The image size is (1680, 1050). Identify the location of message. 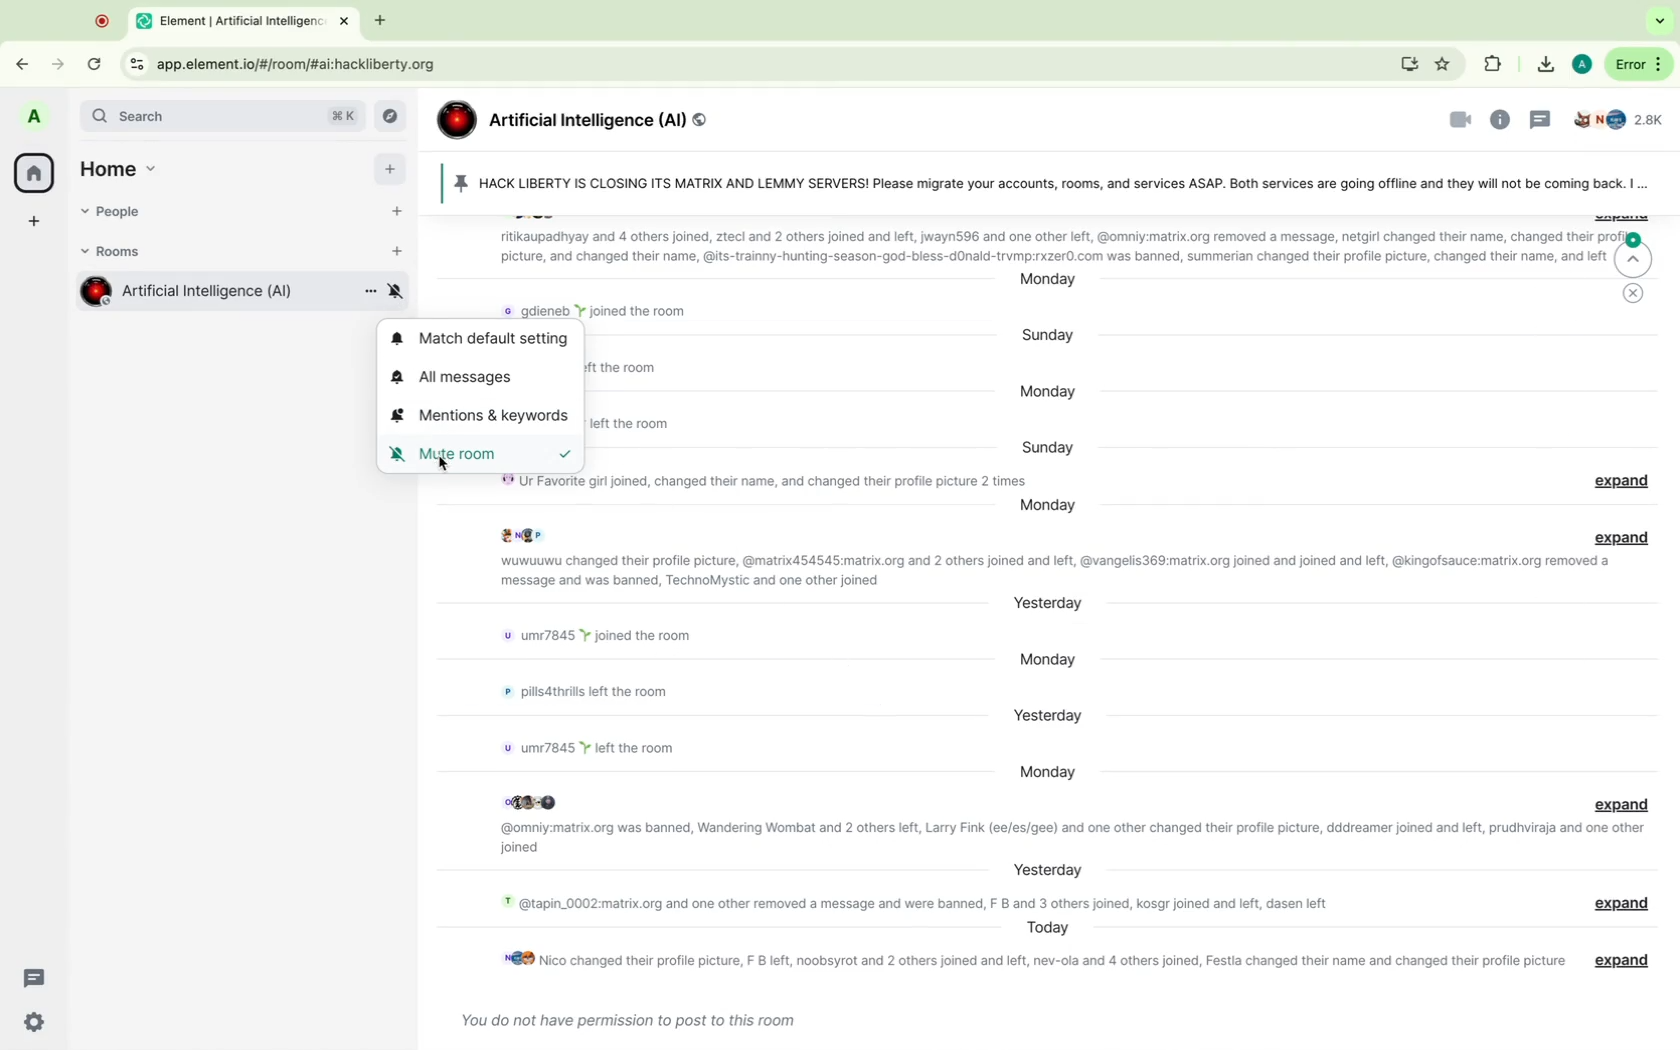
(1049, 571).